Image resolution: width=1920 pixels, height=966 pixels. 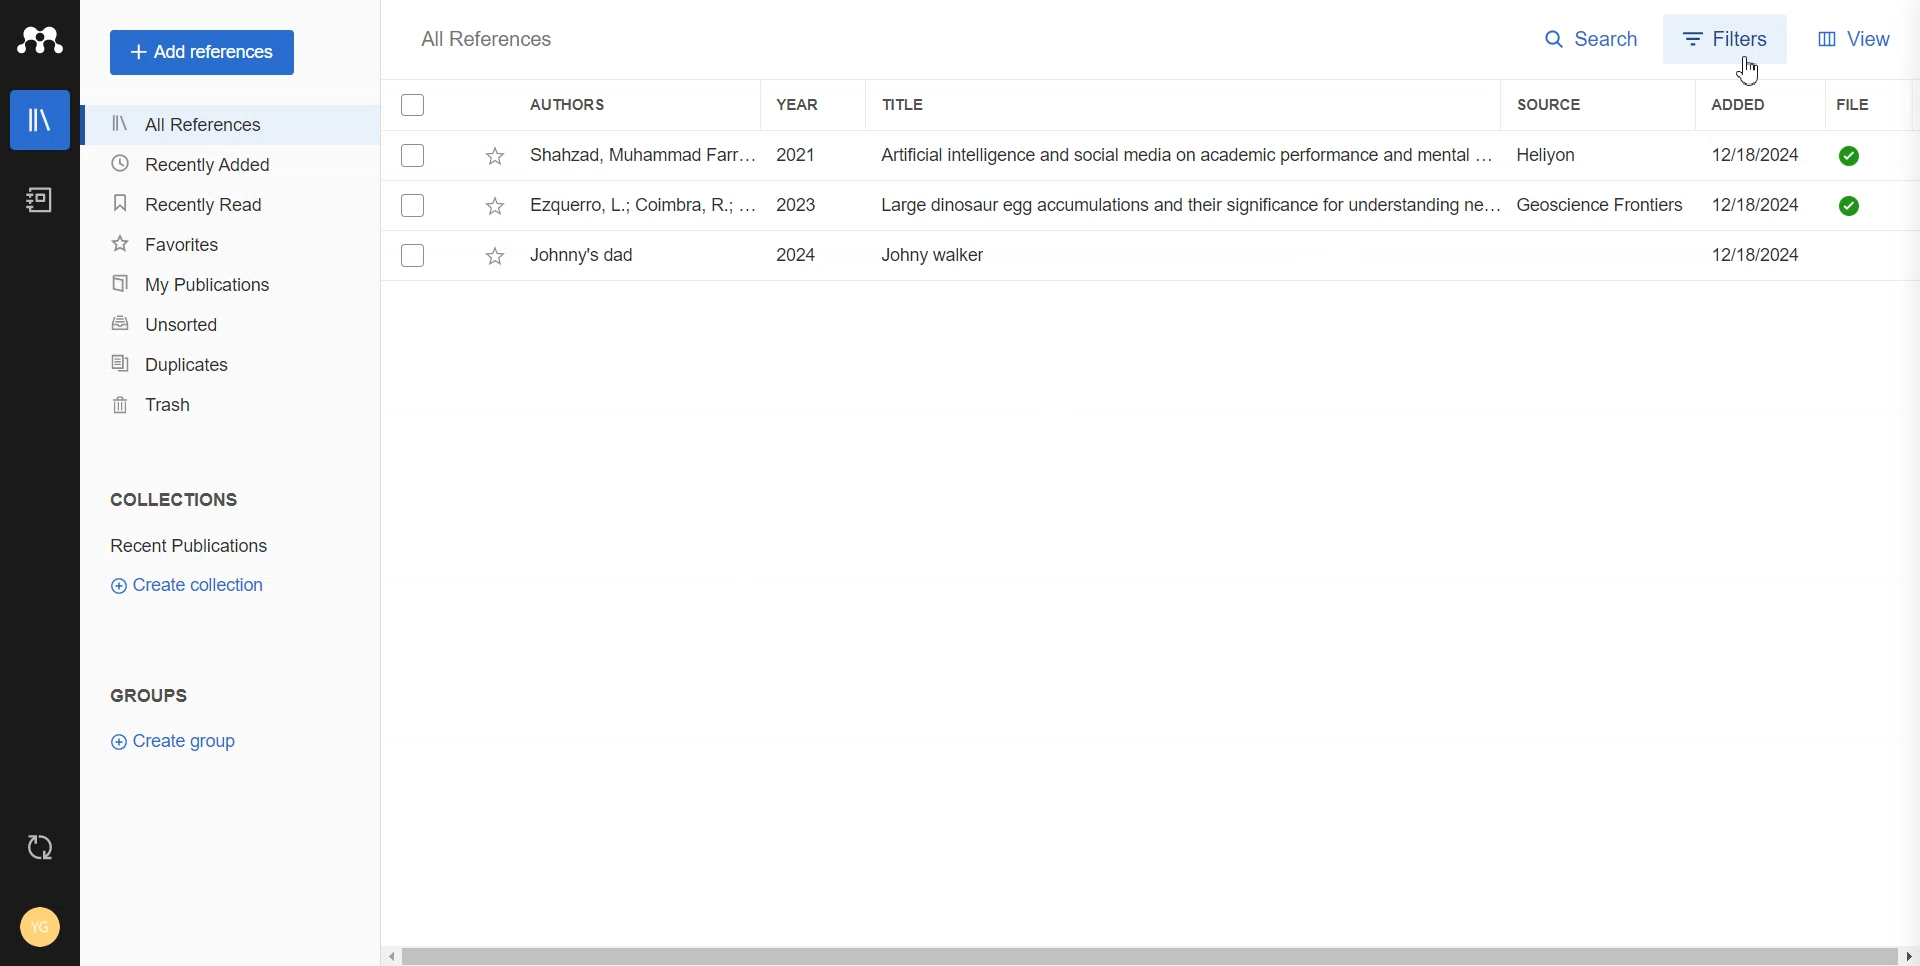 I want to click on scroll left, so click(x=390, y=957).